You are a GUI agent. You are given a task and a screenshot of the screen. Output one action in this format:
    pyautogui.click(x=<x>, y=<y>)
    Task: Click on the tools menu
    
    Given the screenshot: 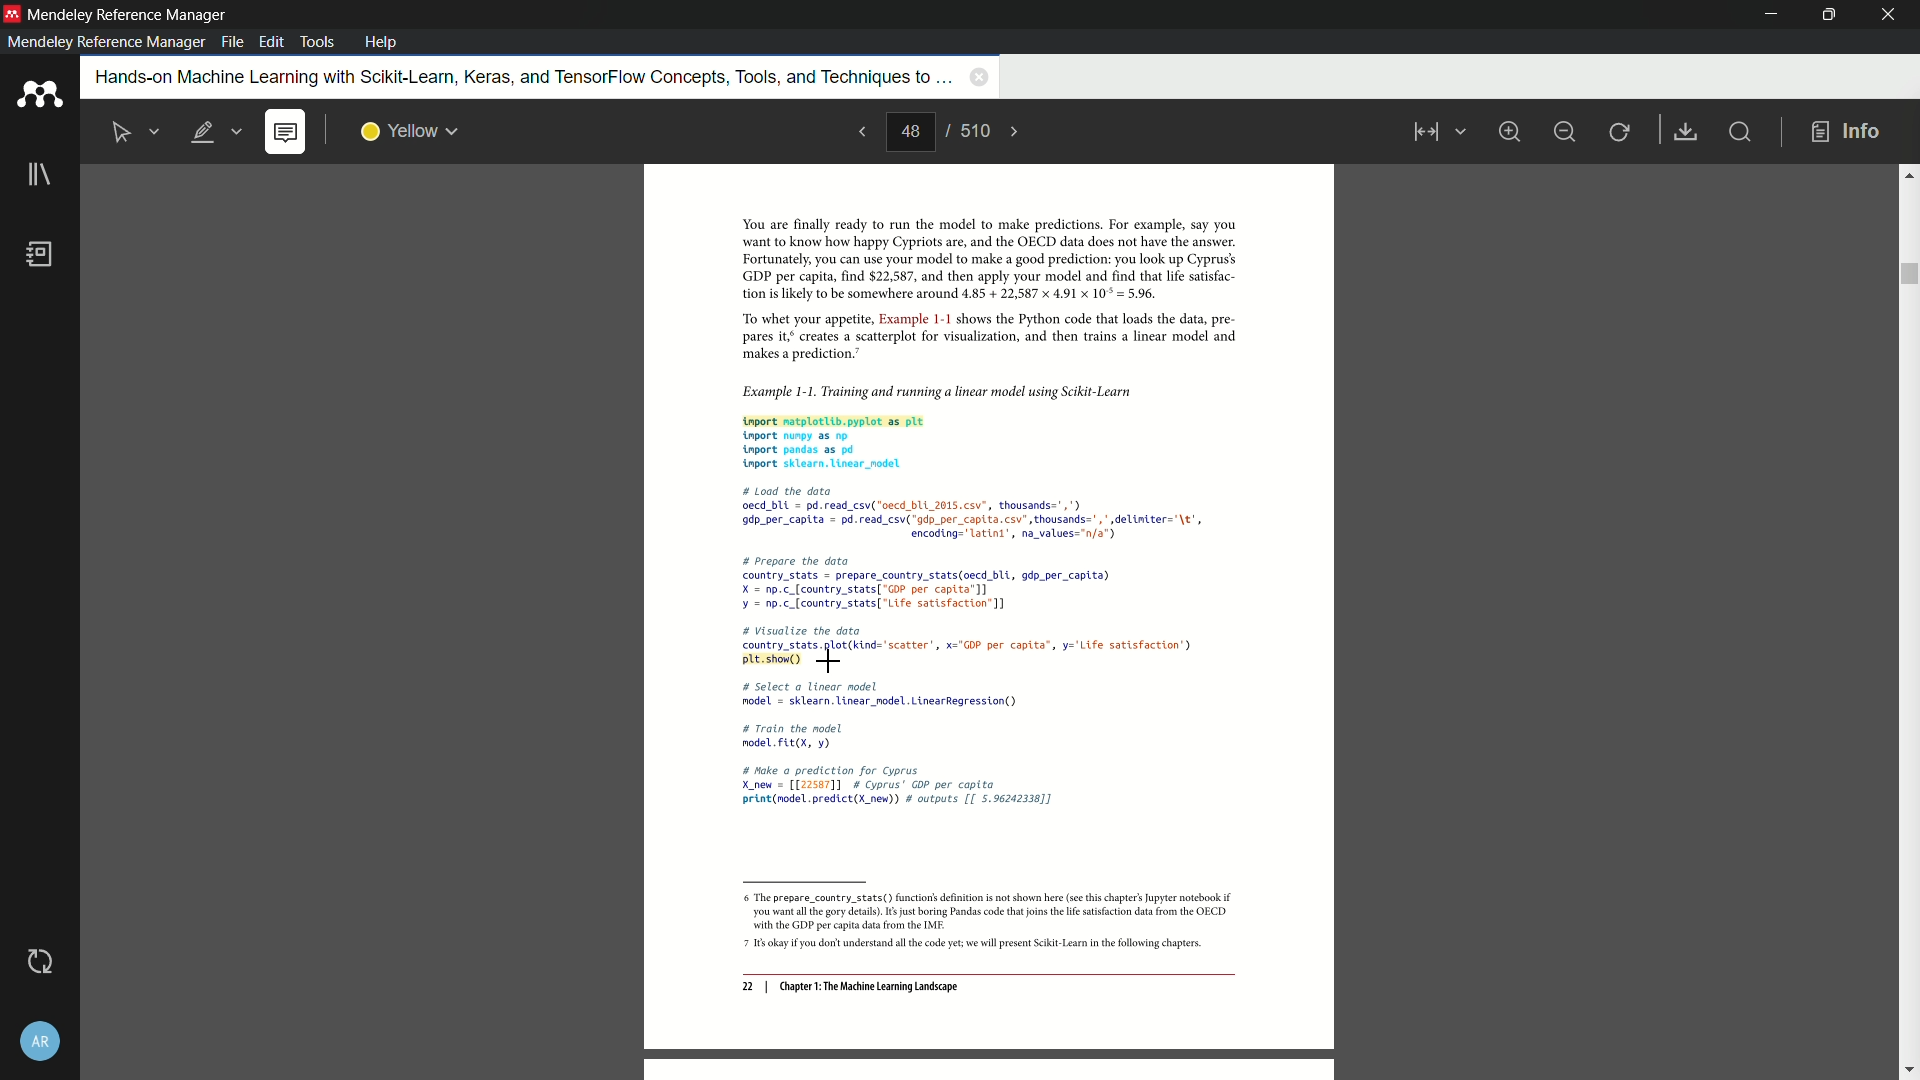 What is the action you would take?
    pyautogui.click(x=316, y=42)
    